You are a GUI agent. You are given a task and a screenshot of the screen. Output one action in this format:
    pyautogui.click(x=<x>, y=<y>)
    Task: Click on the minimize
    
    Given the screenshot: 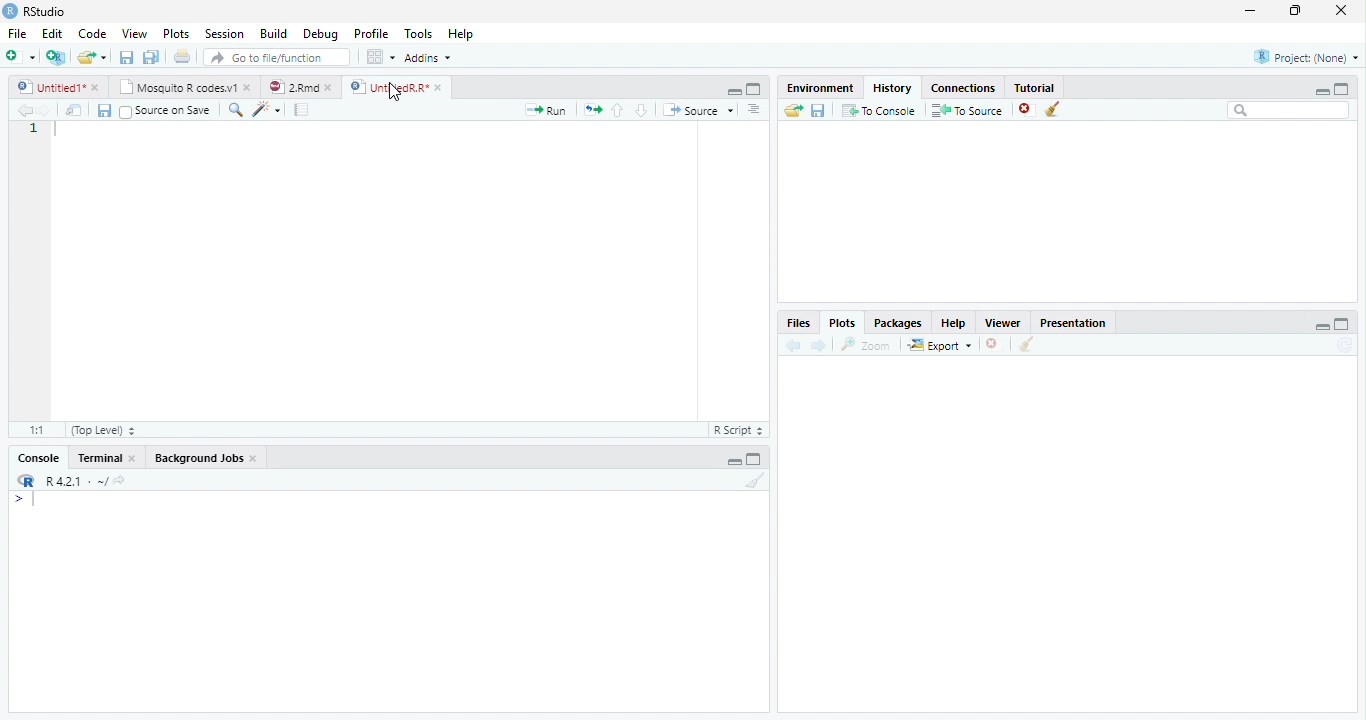 What is the action you would take?
    pyautogui.click(x=1250, y=10)
    